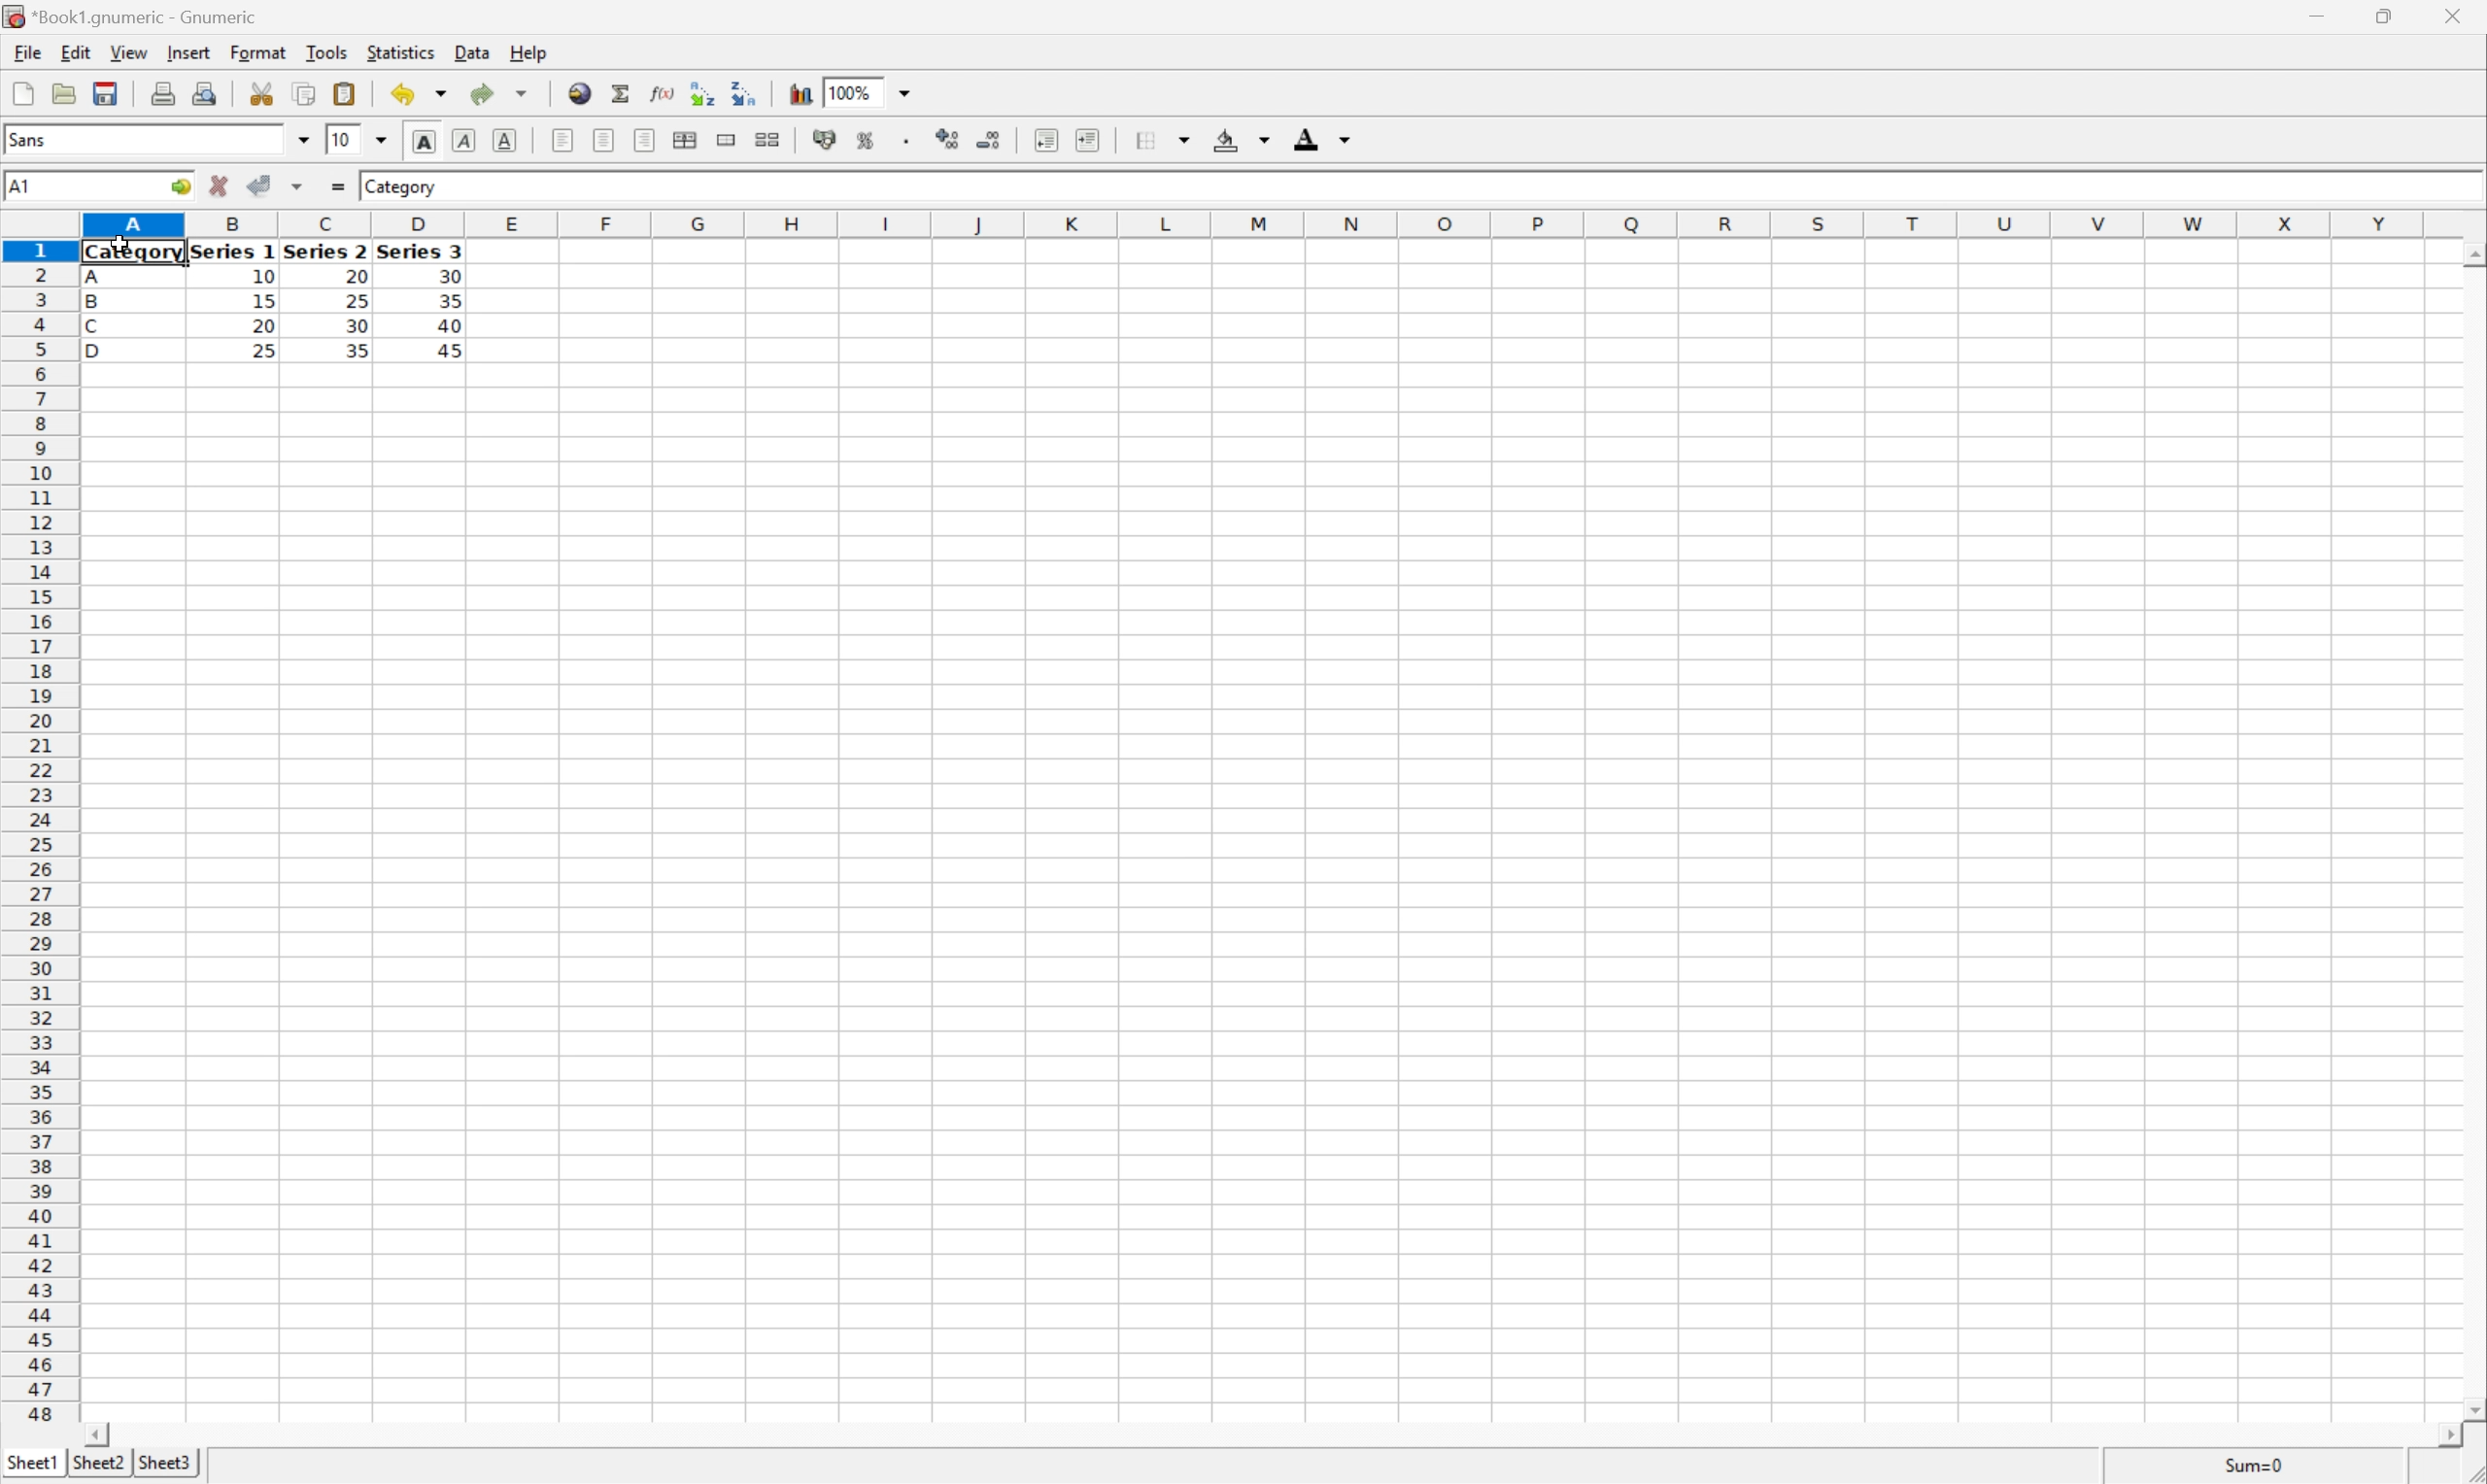 Image resolution: width=2487 pixels, height=1484 pixels. Describe the element at coordinates (104, 92) in the screenshot. I see `Save current workbook` at that location.